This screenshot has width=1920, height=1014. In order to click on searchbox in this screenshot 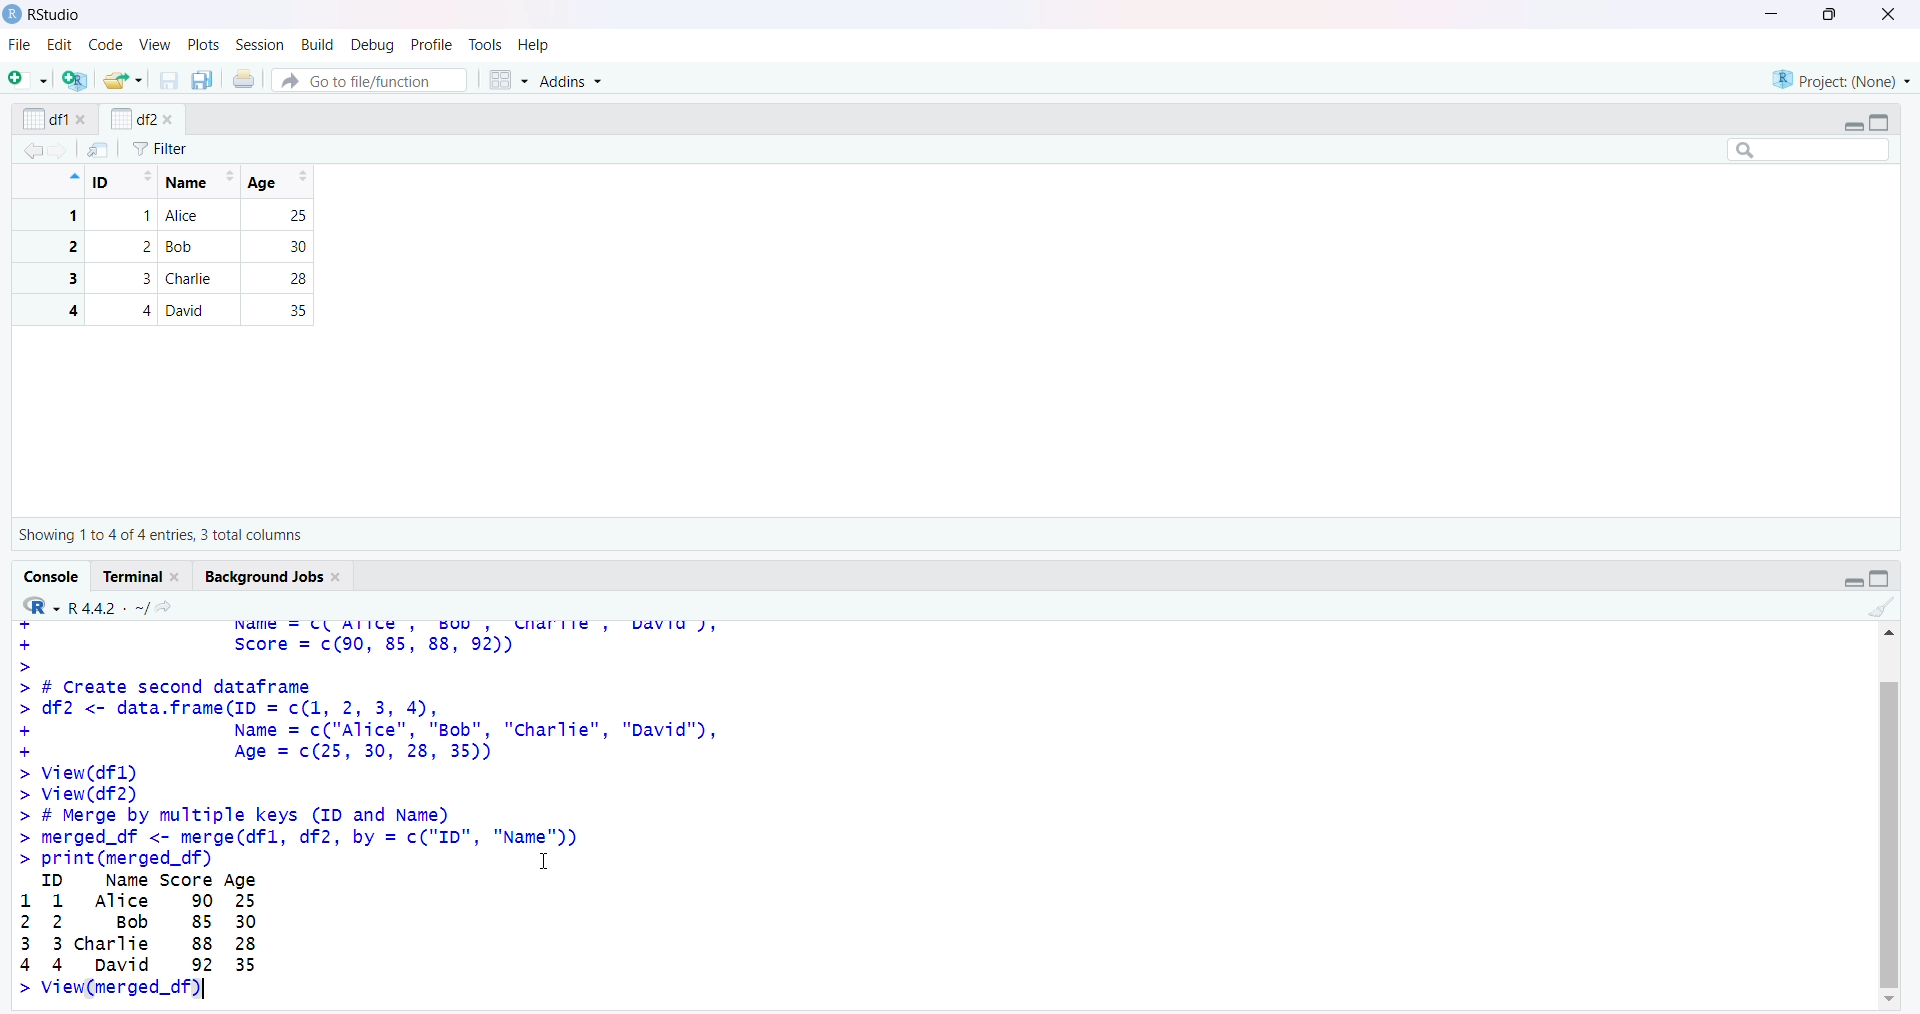, I will do `click(1810, 149)`.